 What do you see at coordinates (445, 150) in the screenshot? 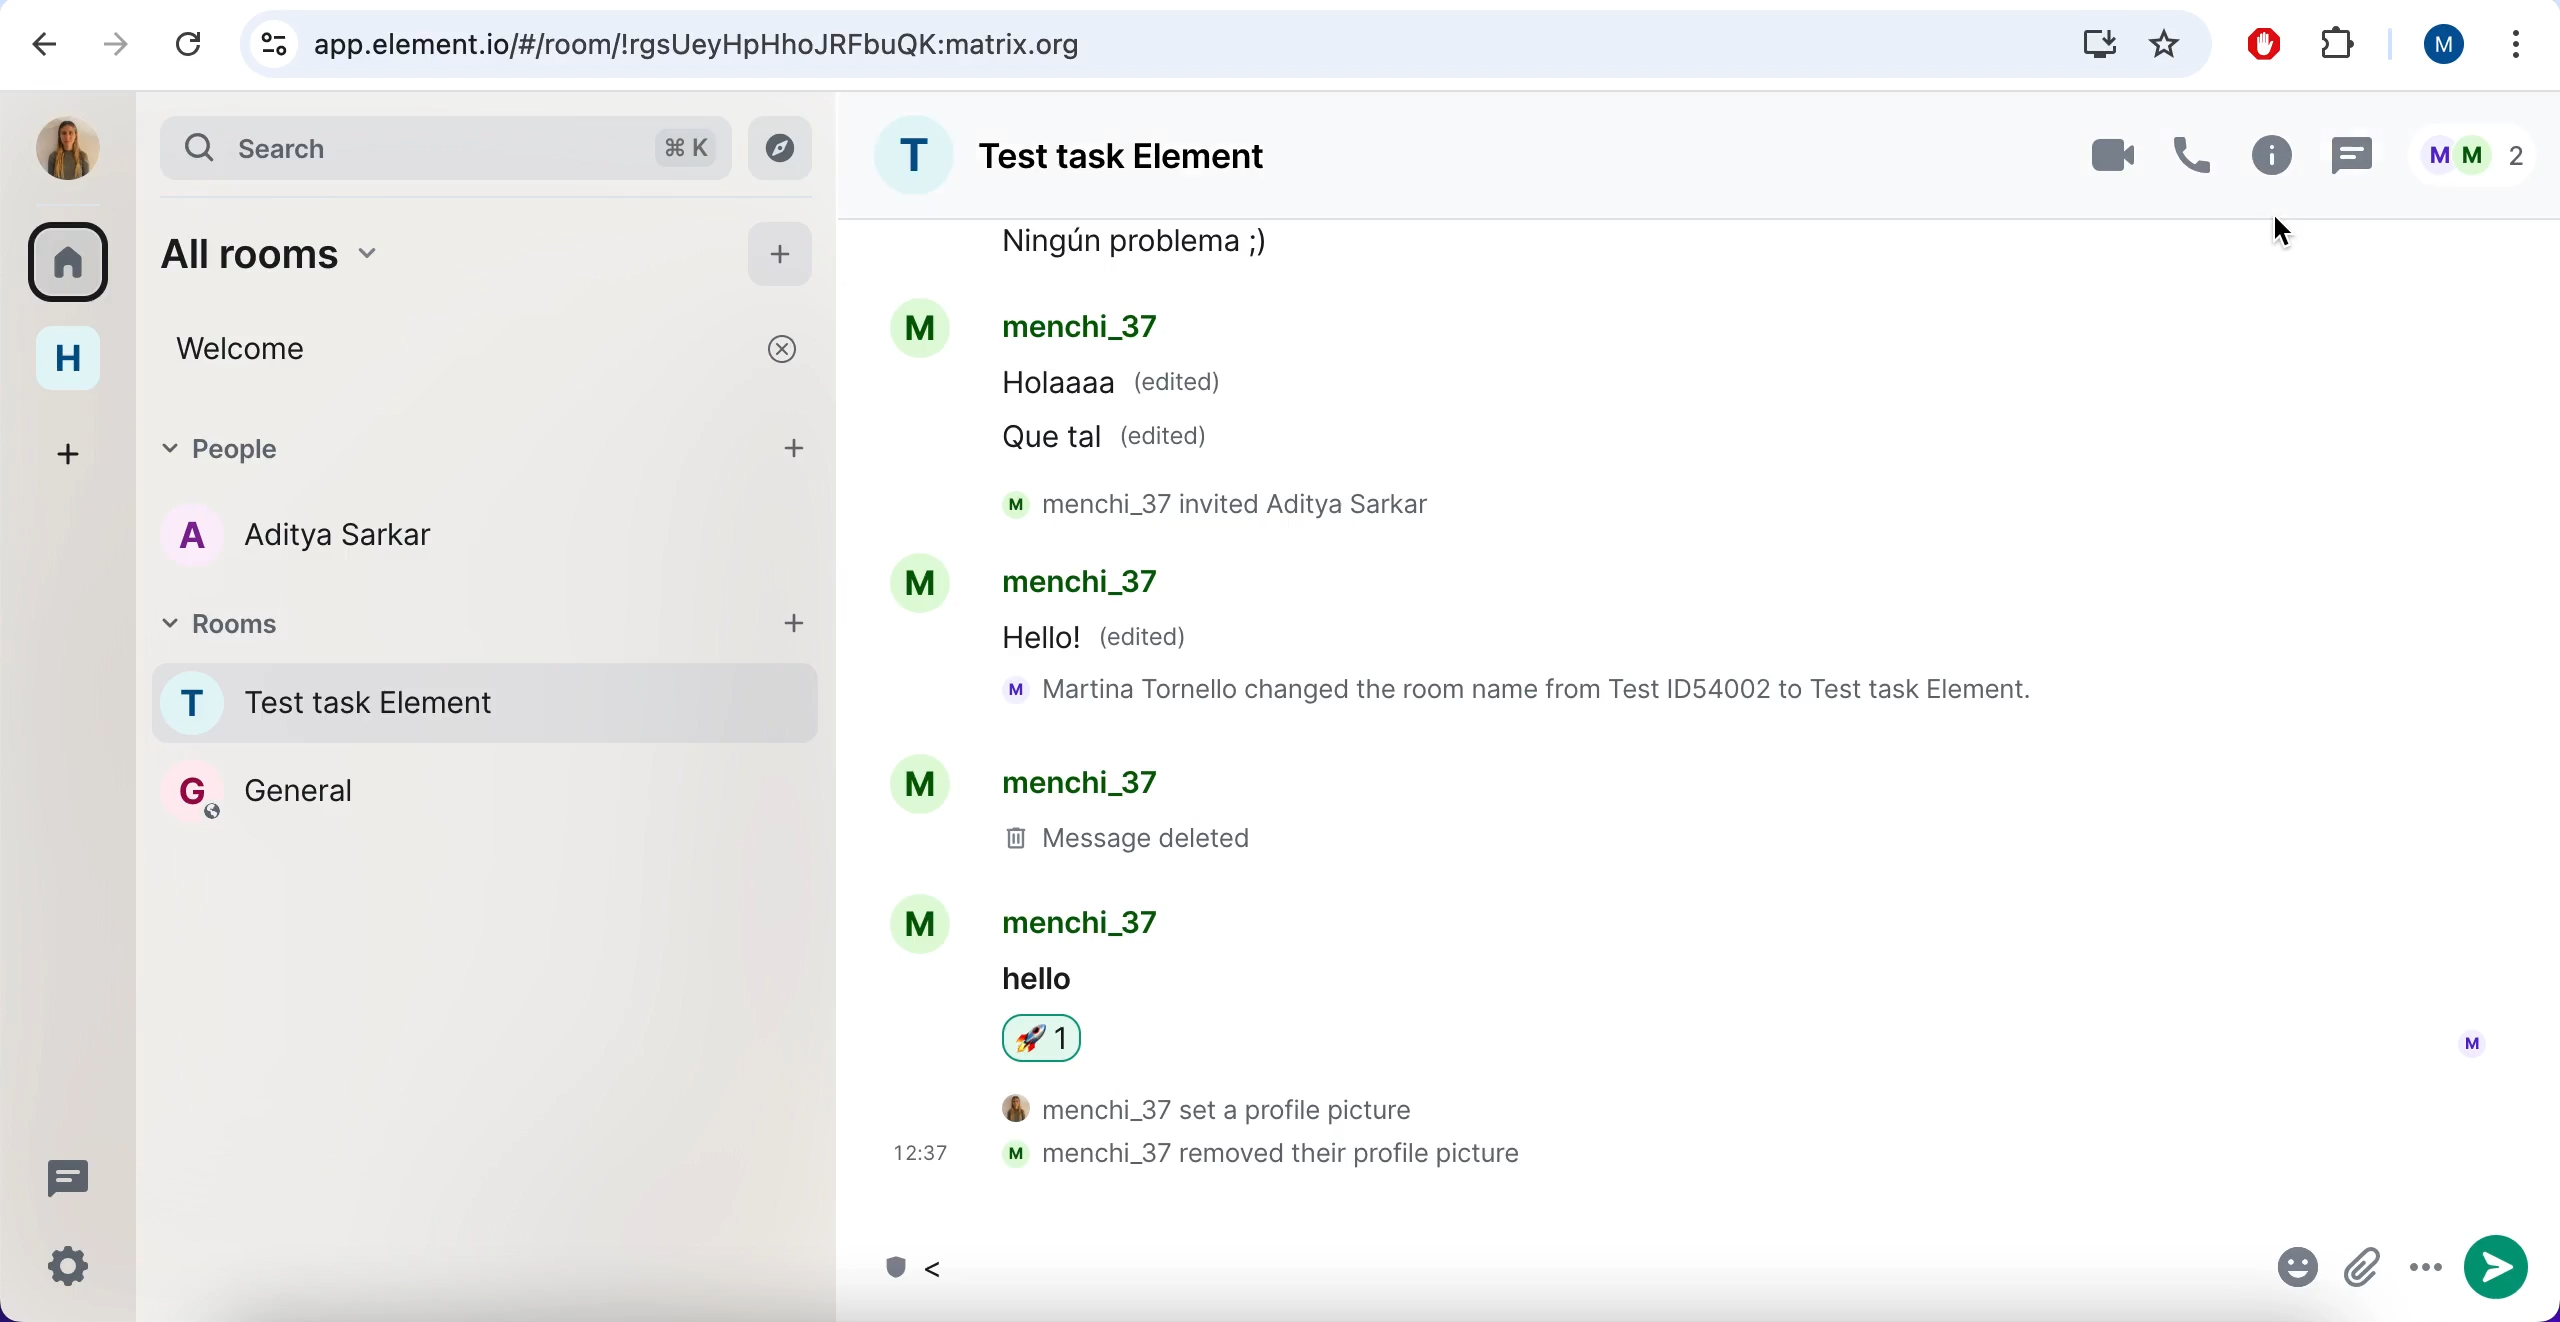
I see `google search` at bounding box center [445, 150].